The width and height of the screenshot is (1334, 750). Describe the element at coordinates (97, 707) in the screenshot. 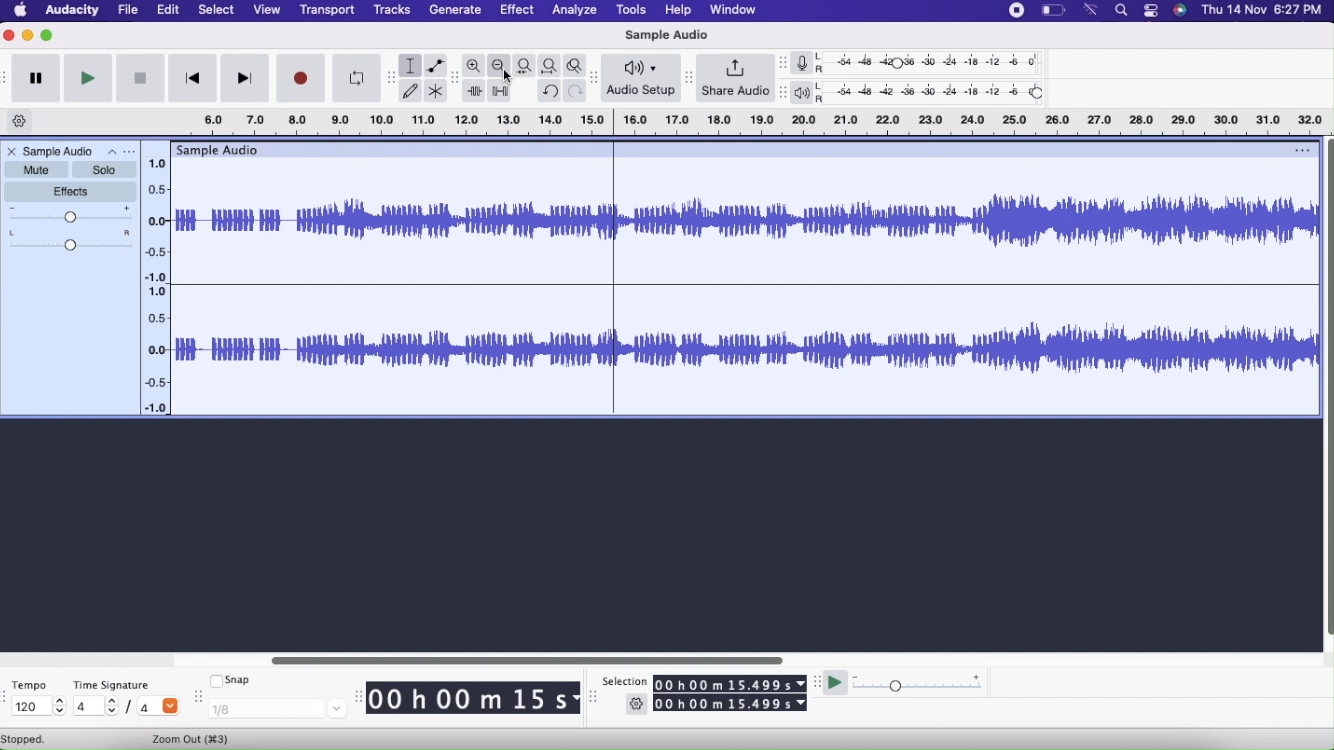

I see `4` at that location.